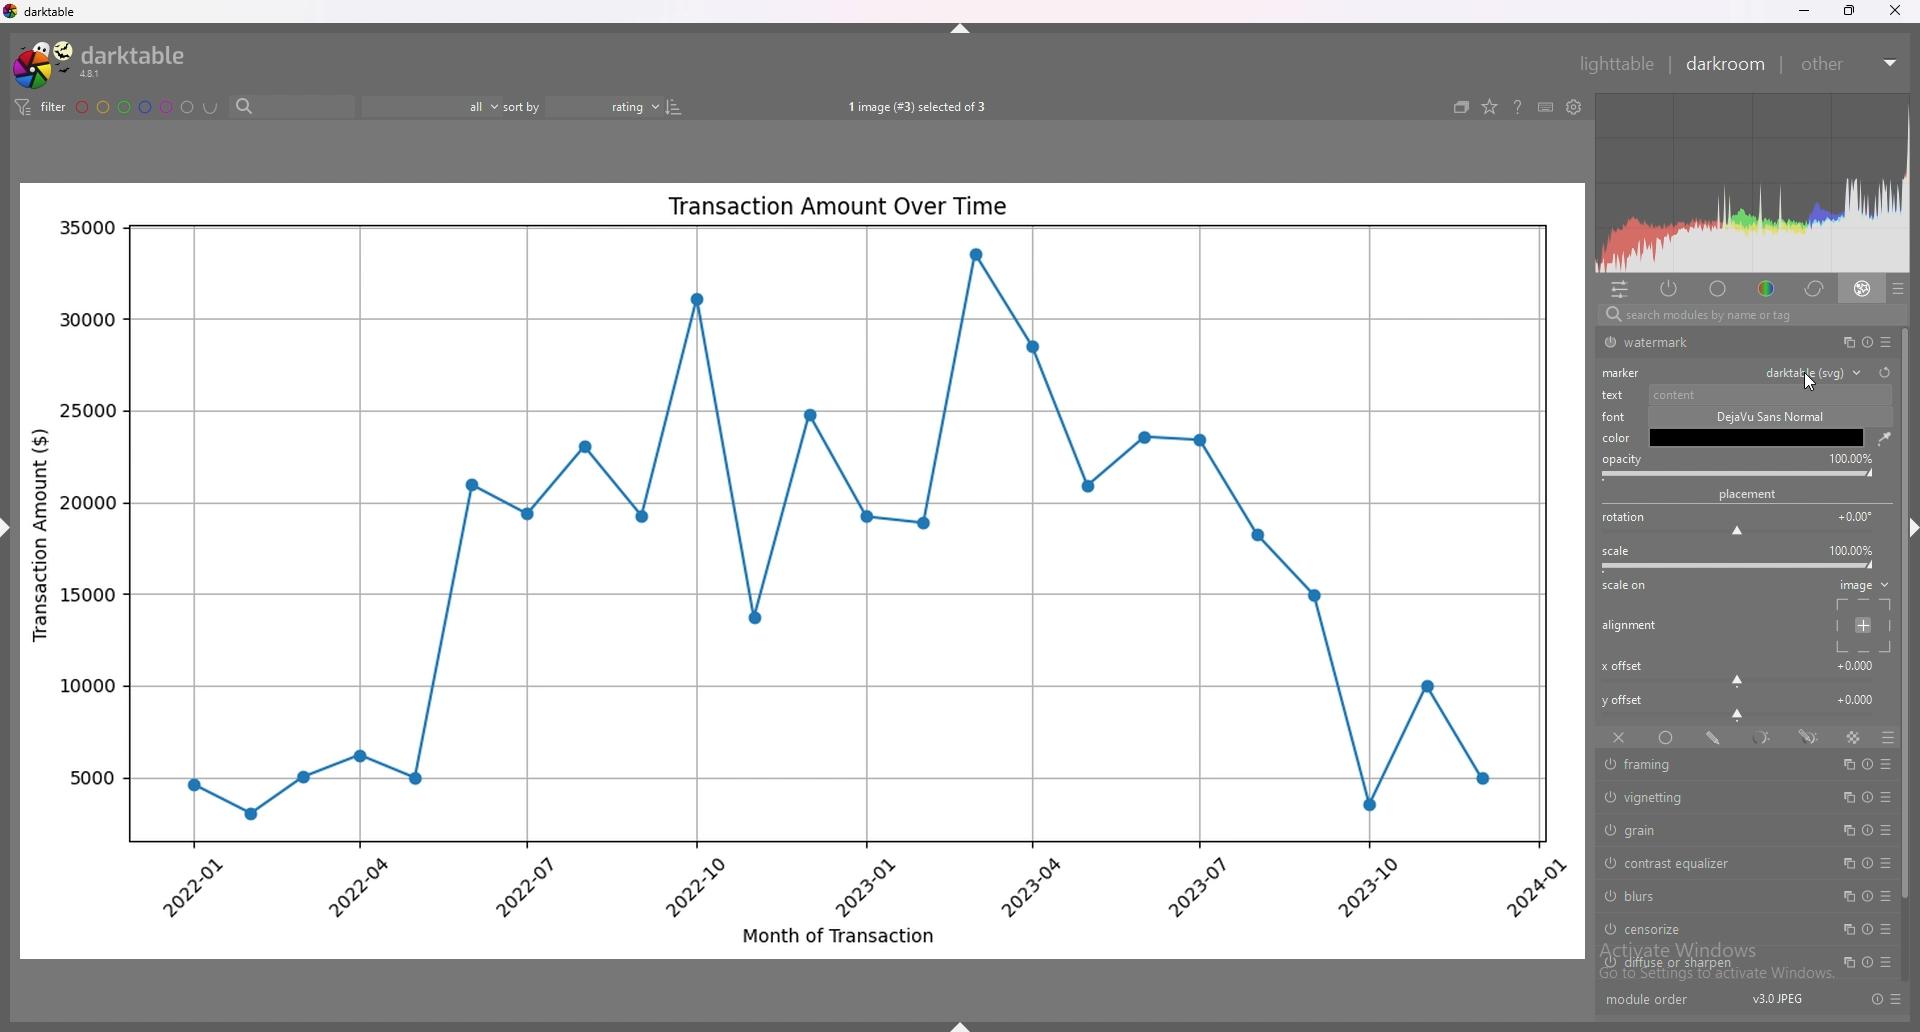  What do you see at coordinates (1851, 458) in the screenshot?
I see `opacity` at bounding box center [1851, 458].